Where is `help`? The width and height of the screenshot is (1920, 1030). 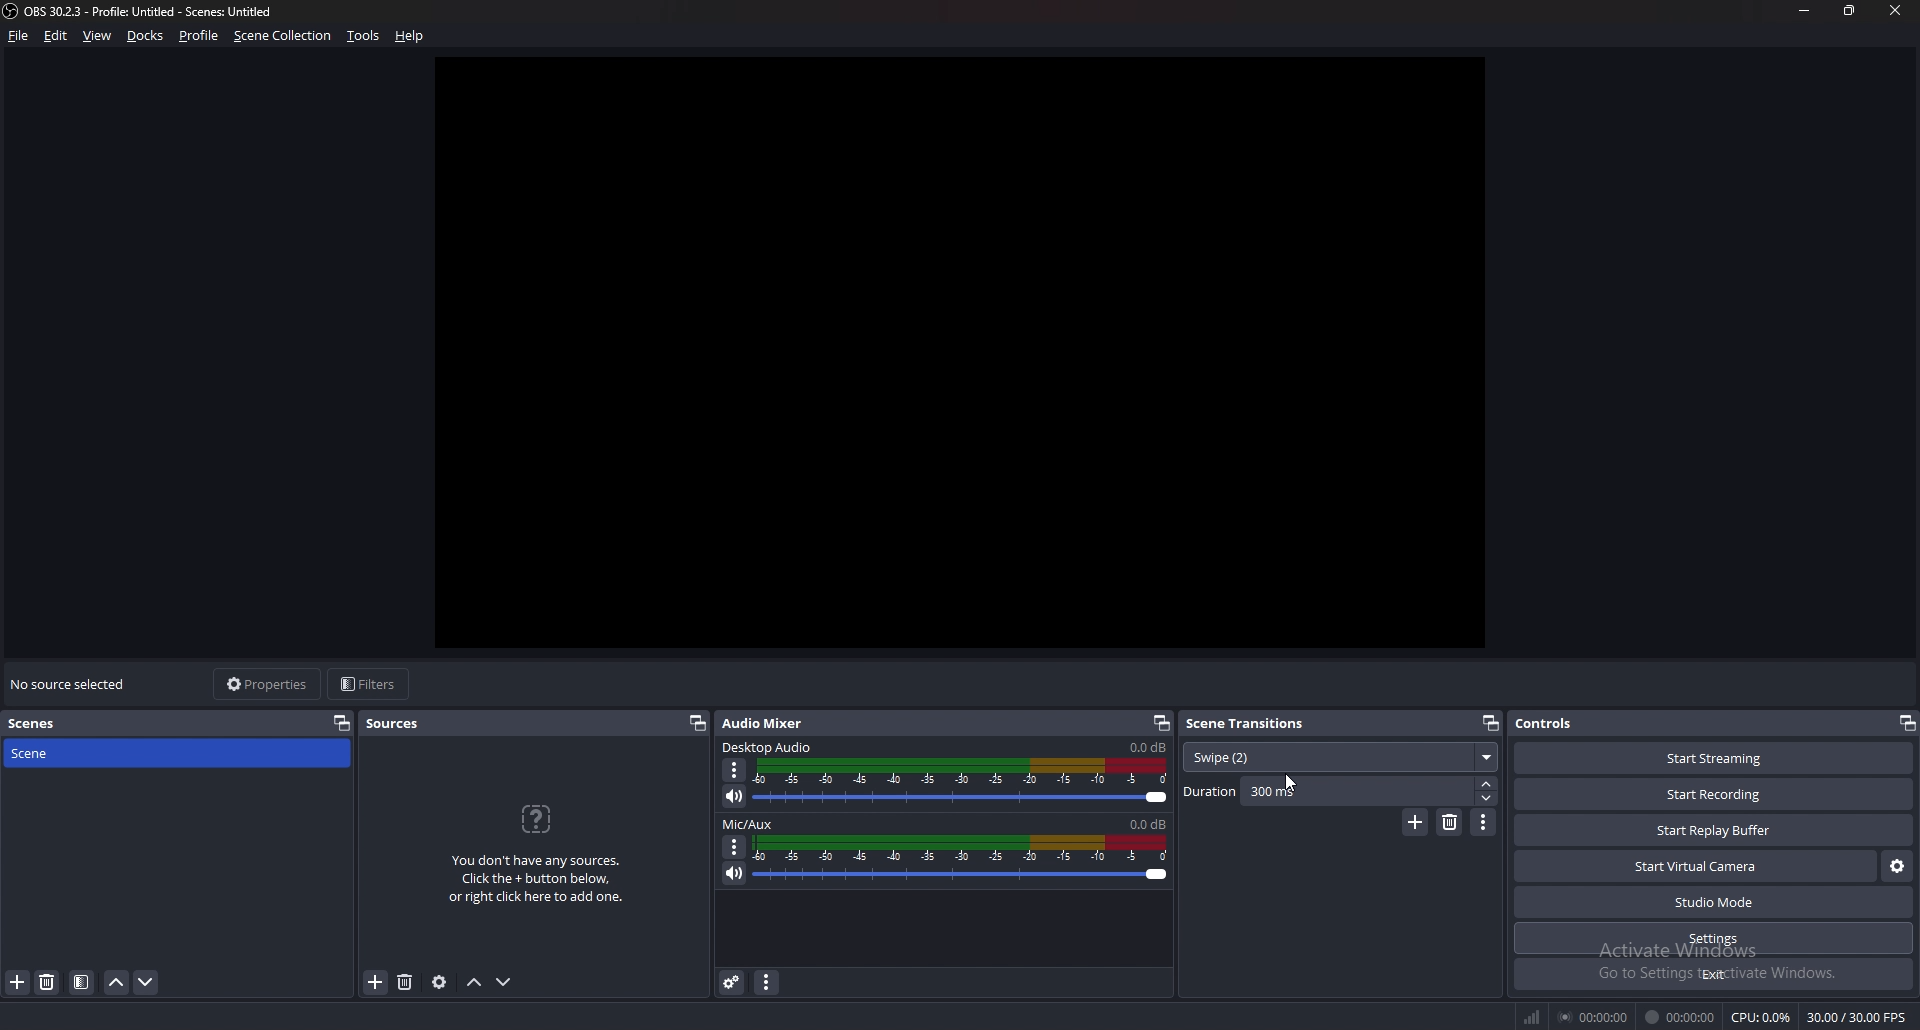
help is located at coordinates (410, 37).